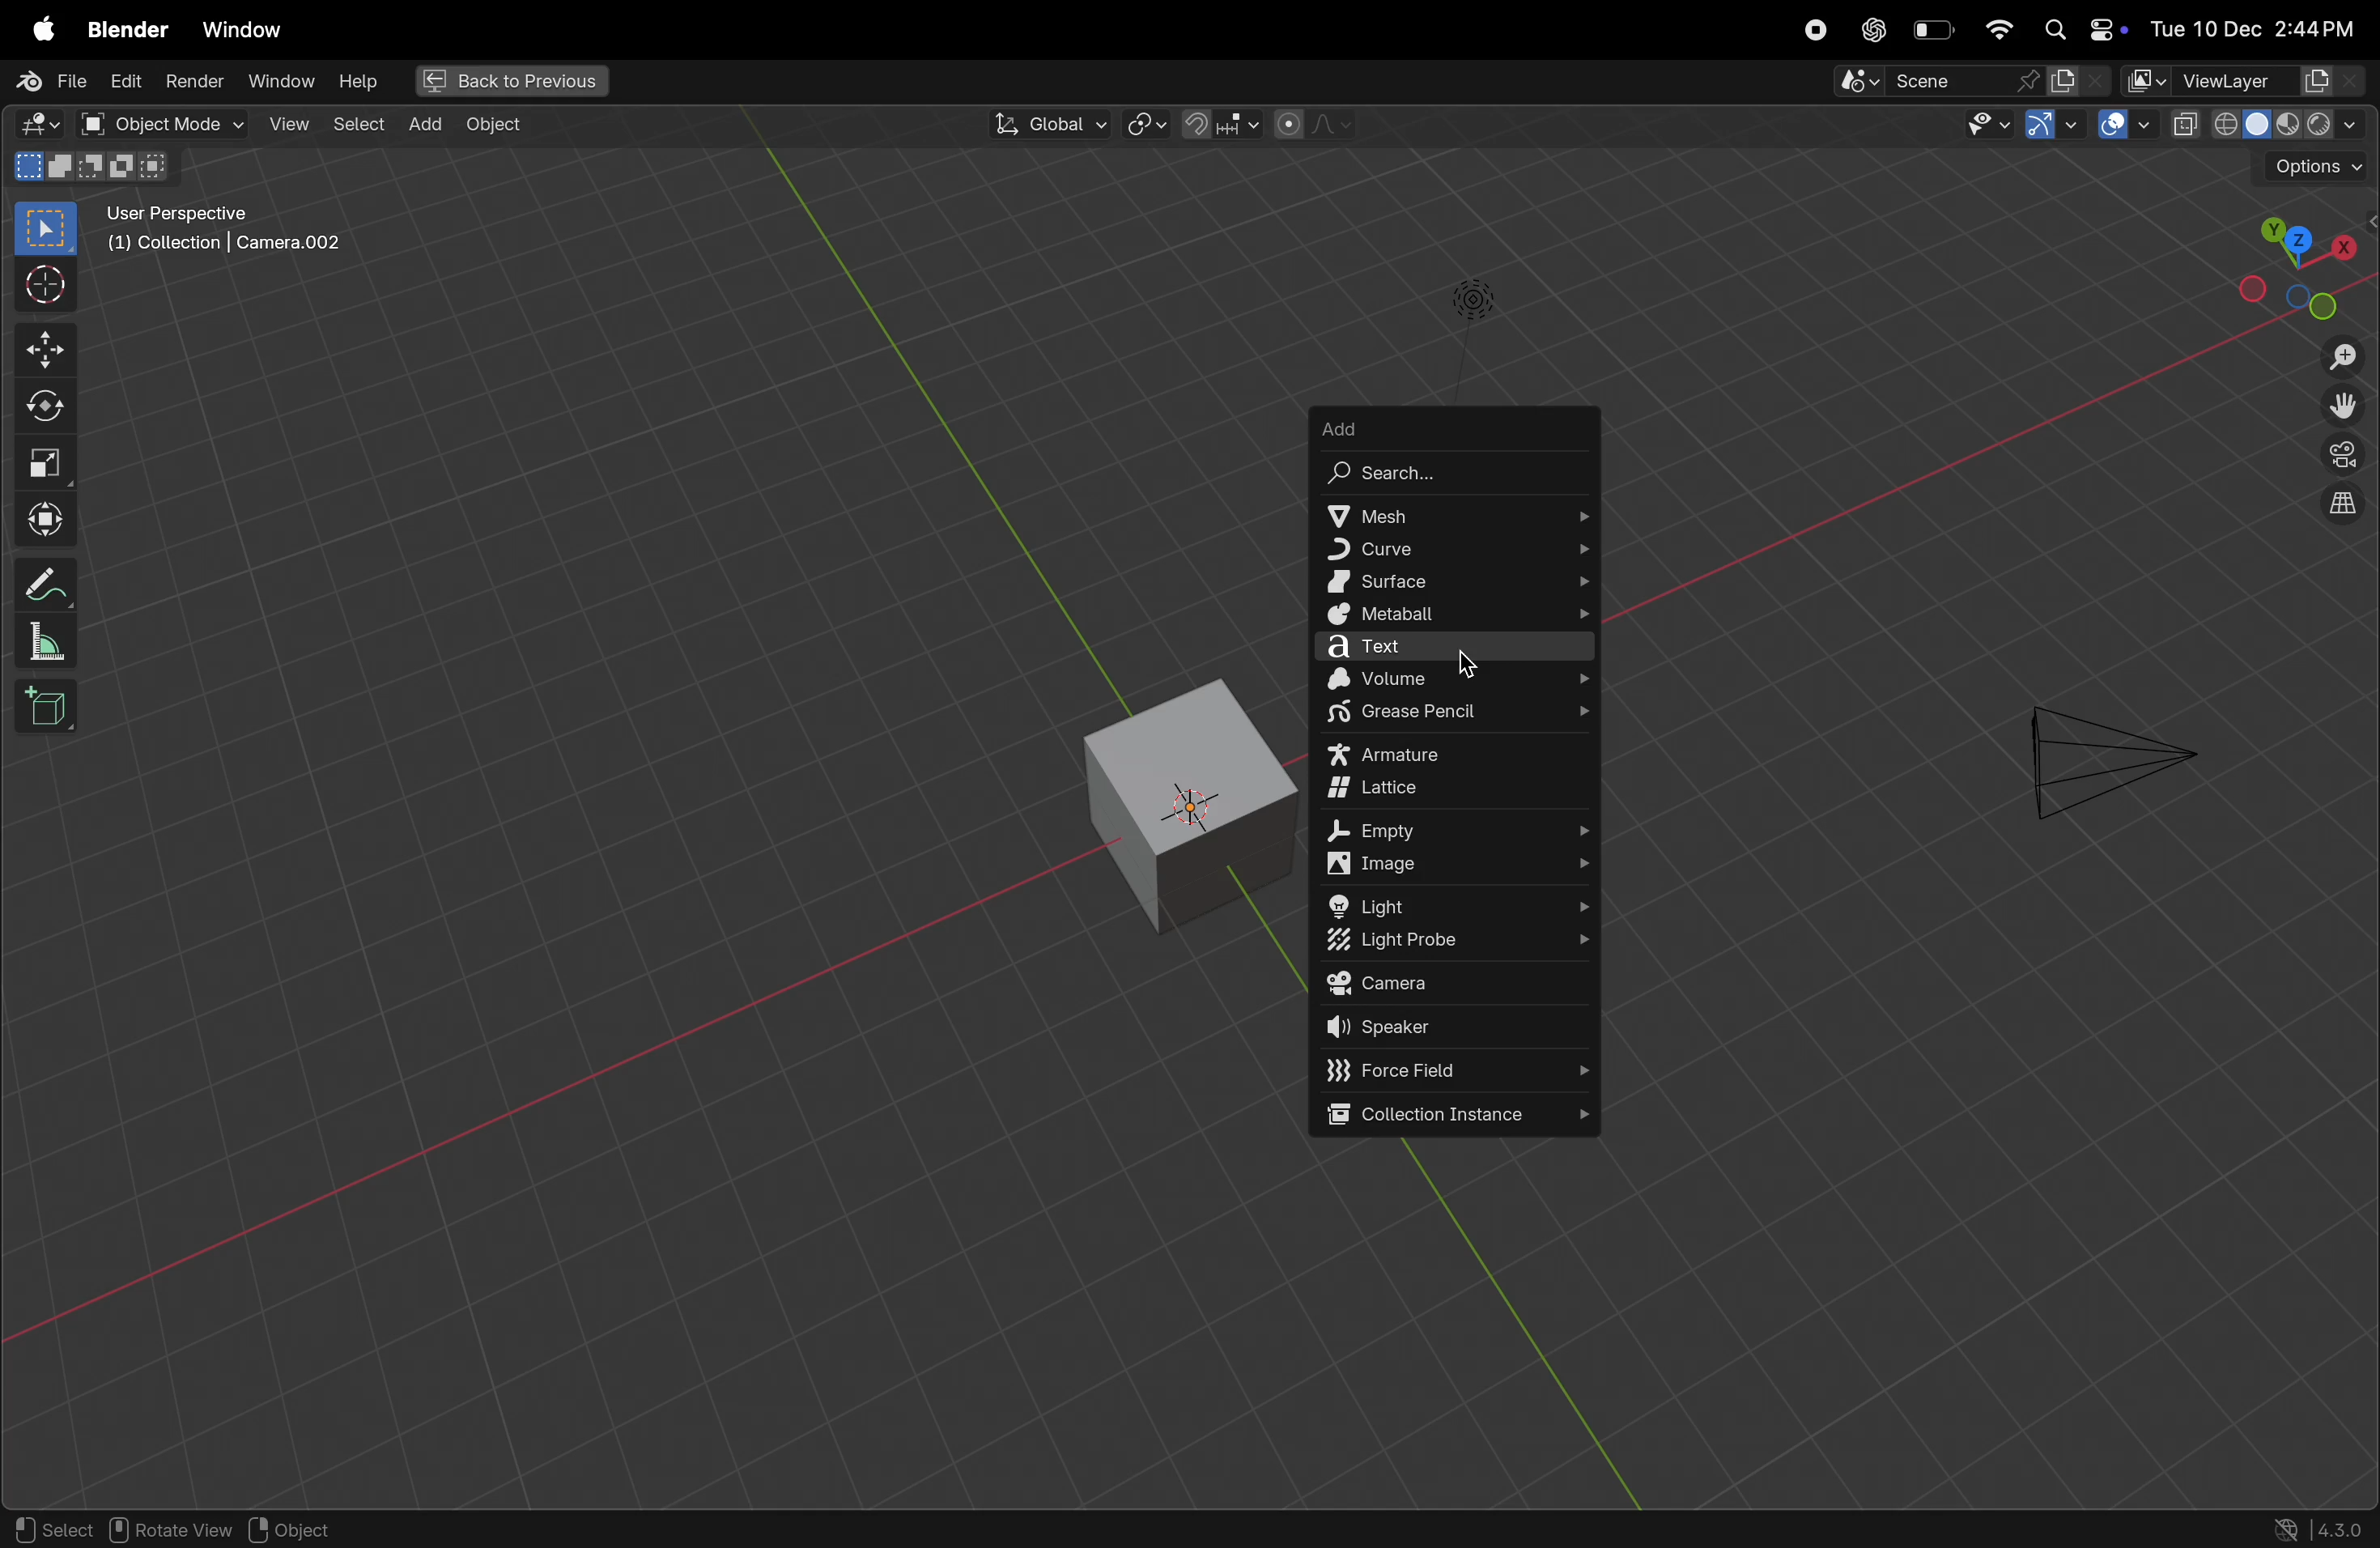  What do you see at coordinates (1455, 473) in the screenshot?
I see `Search` at bounding box center [1455, 473].